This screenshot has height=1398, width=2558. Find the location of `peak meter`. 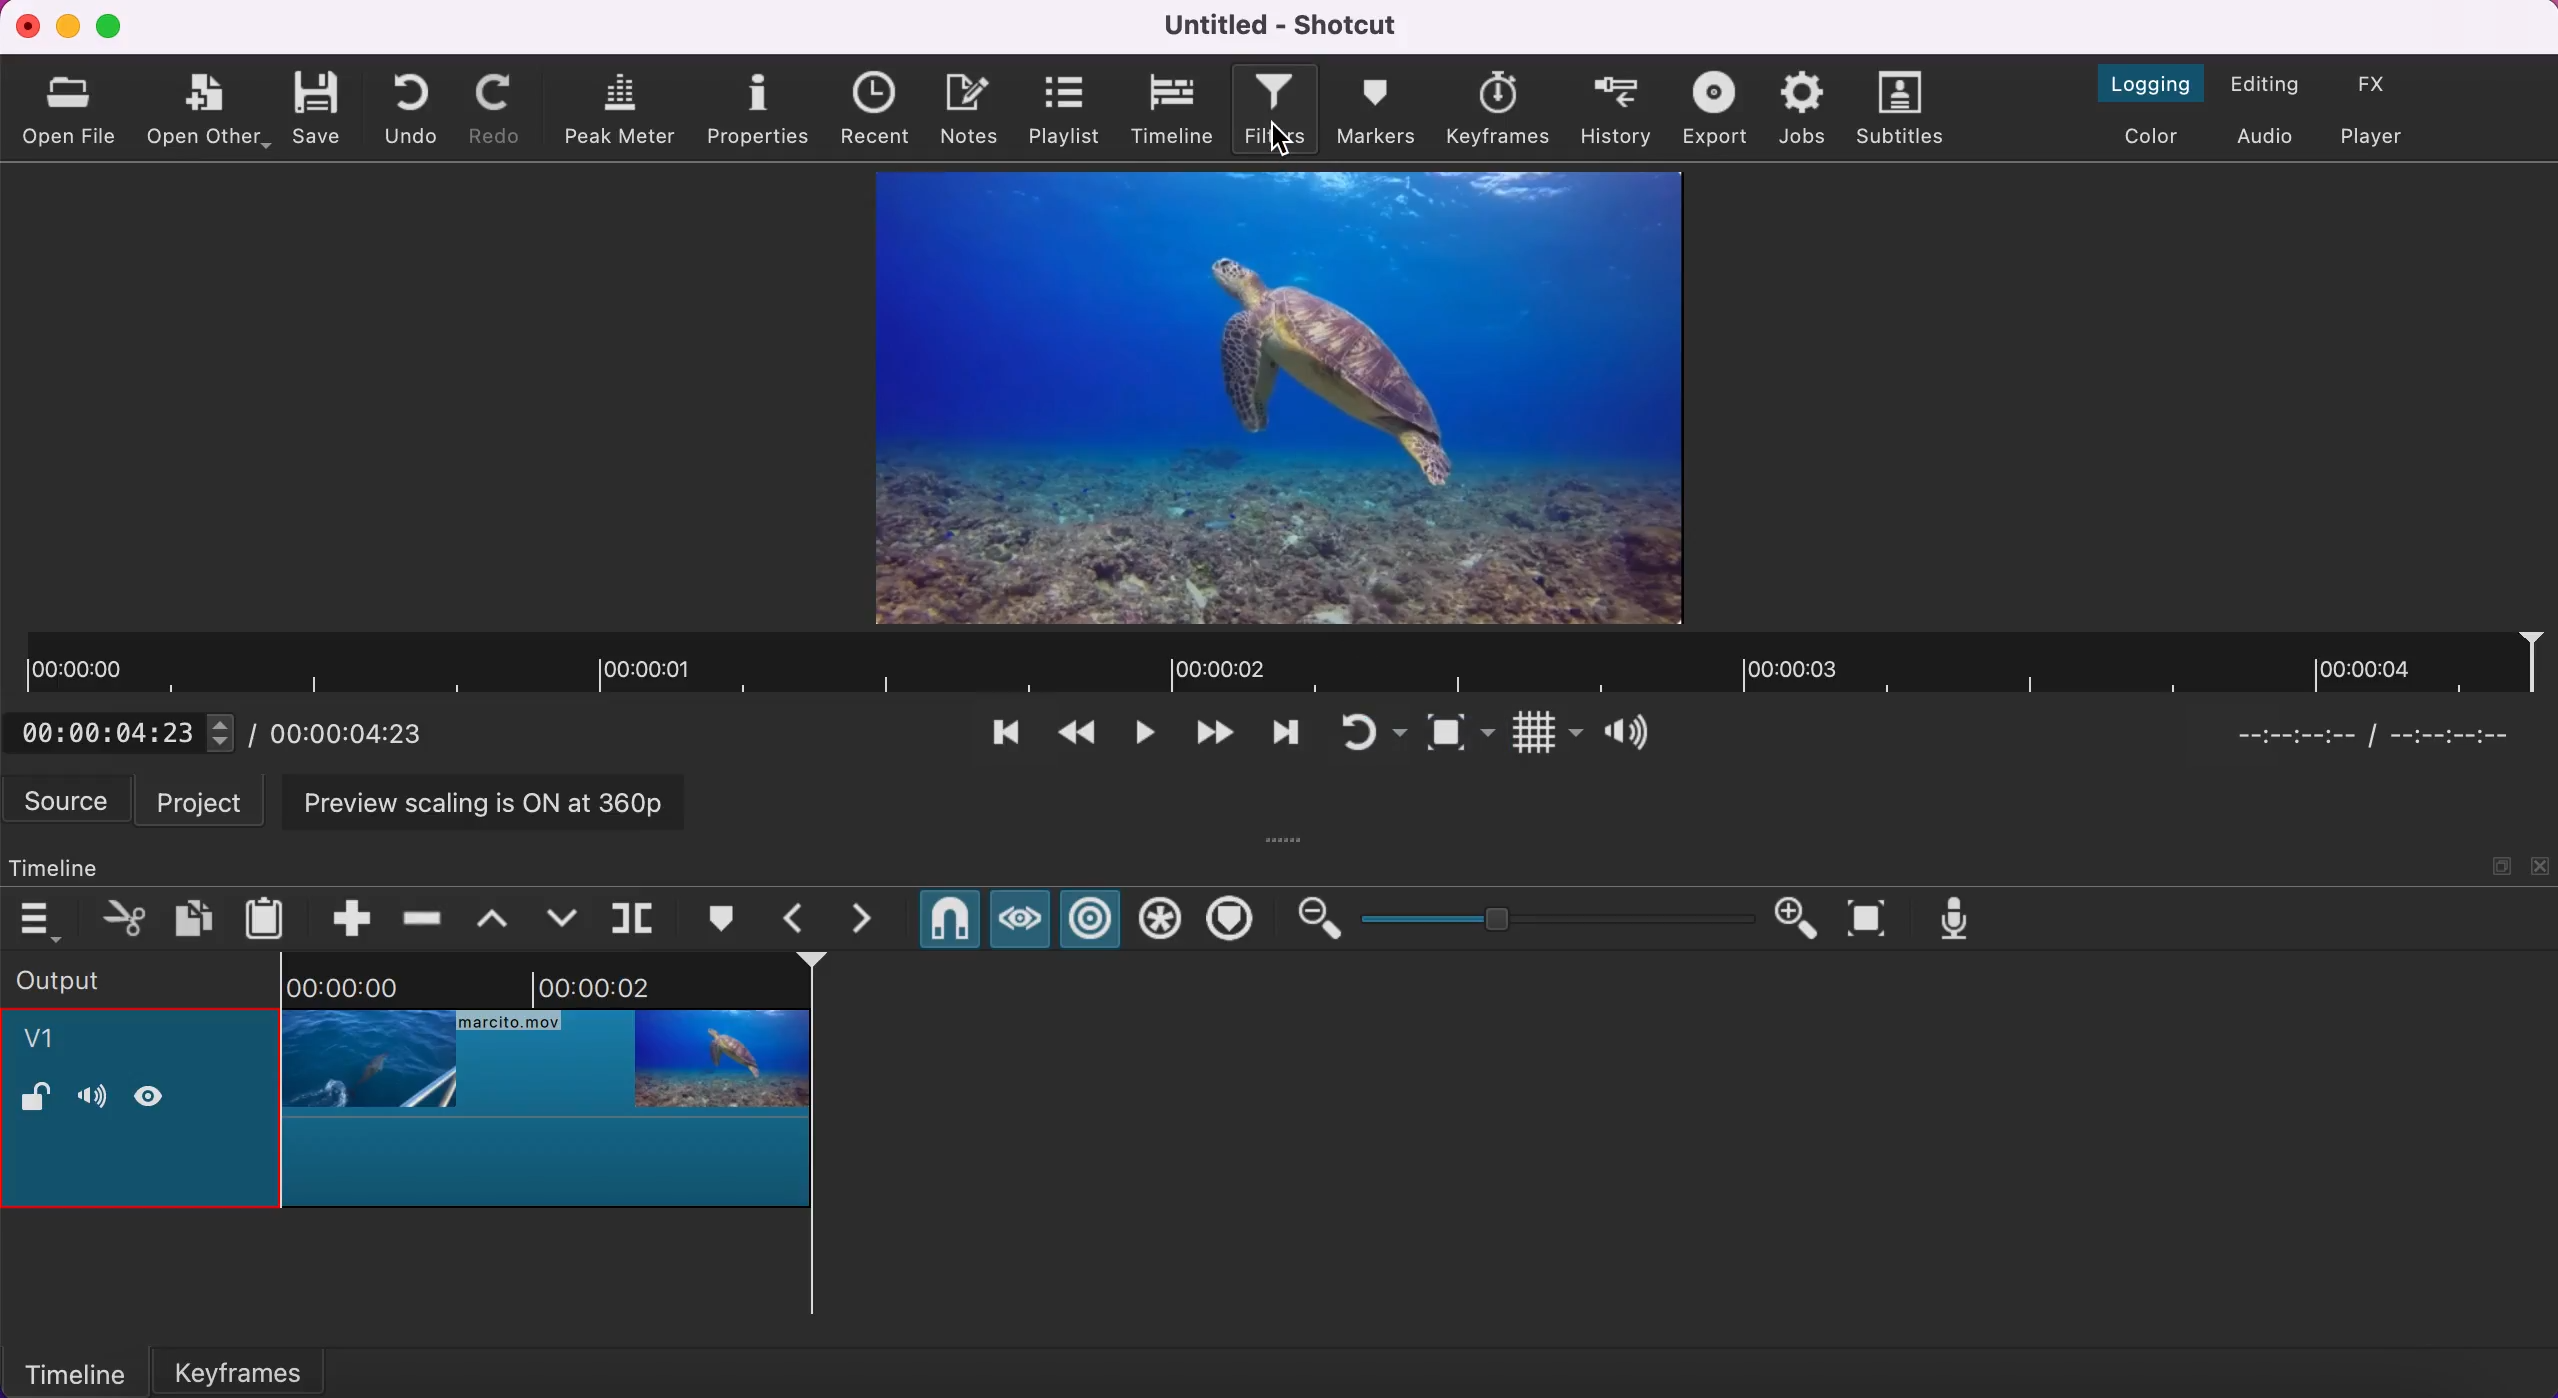

peak meter is located at coordinates (624, 110).